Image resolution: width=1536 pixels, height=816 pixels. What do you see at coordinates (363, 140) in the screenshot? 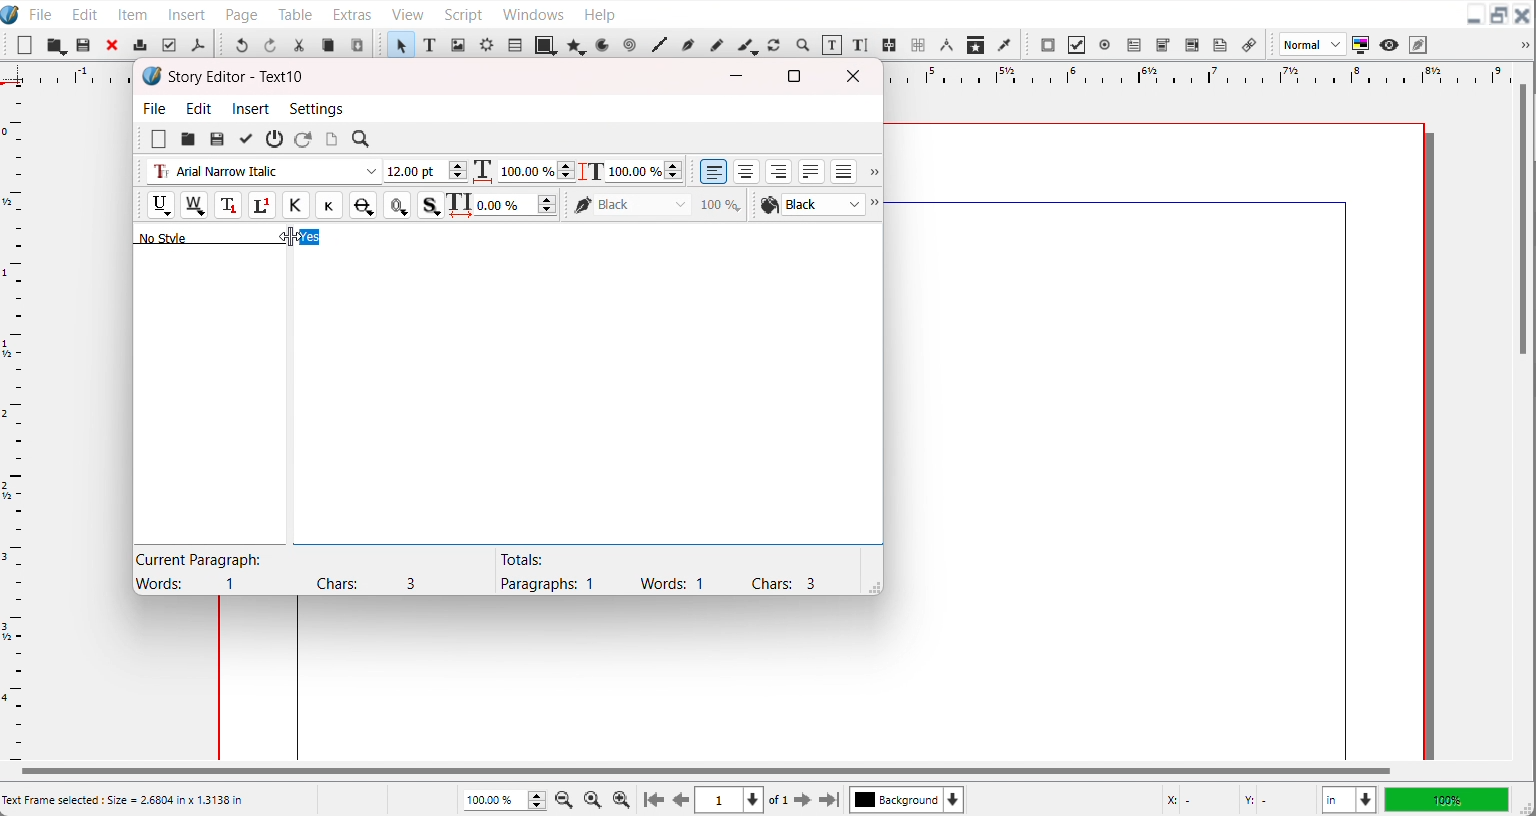
I see `Search/Replace` at bounding box center [363, 140].